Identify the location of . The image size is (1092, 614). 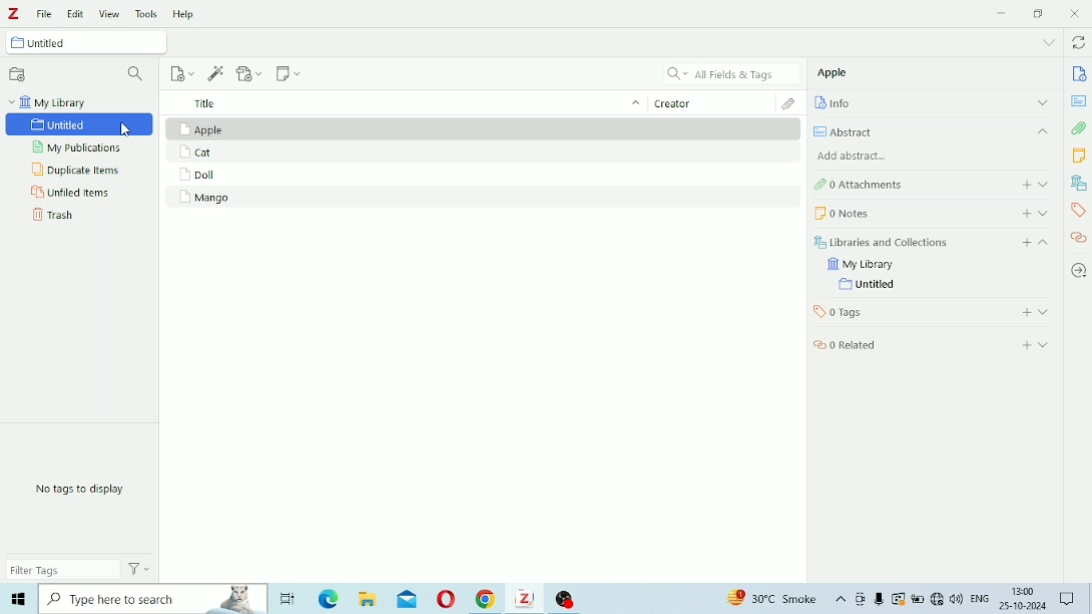
(850, 598).